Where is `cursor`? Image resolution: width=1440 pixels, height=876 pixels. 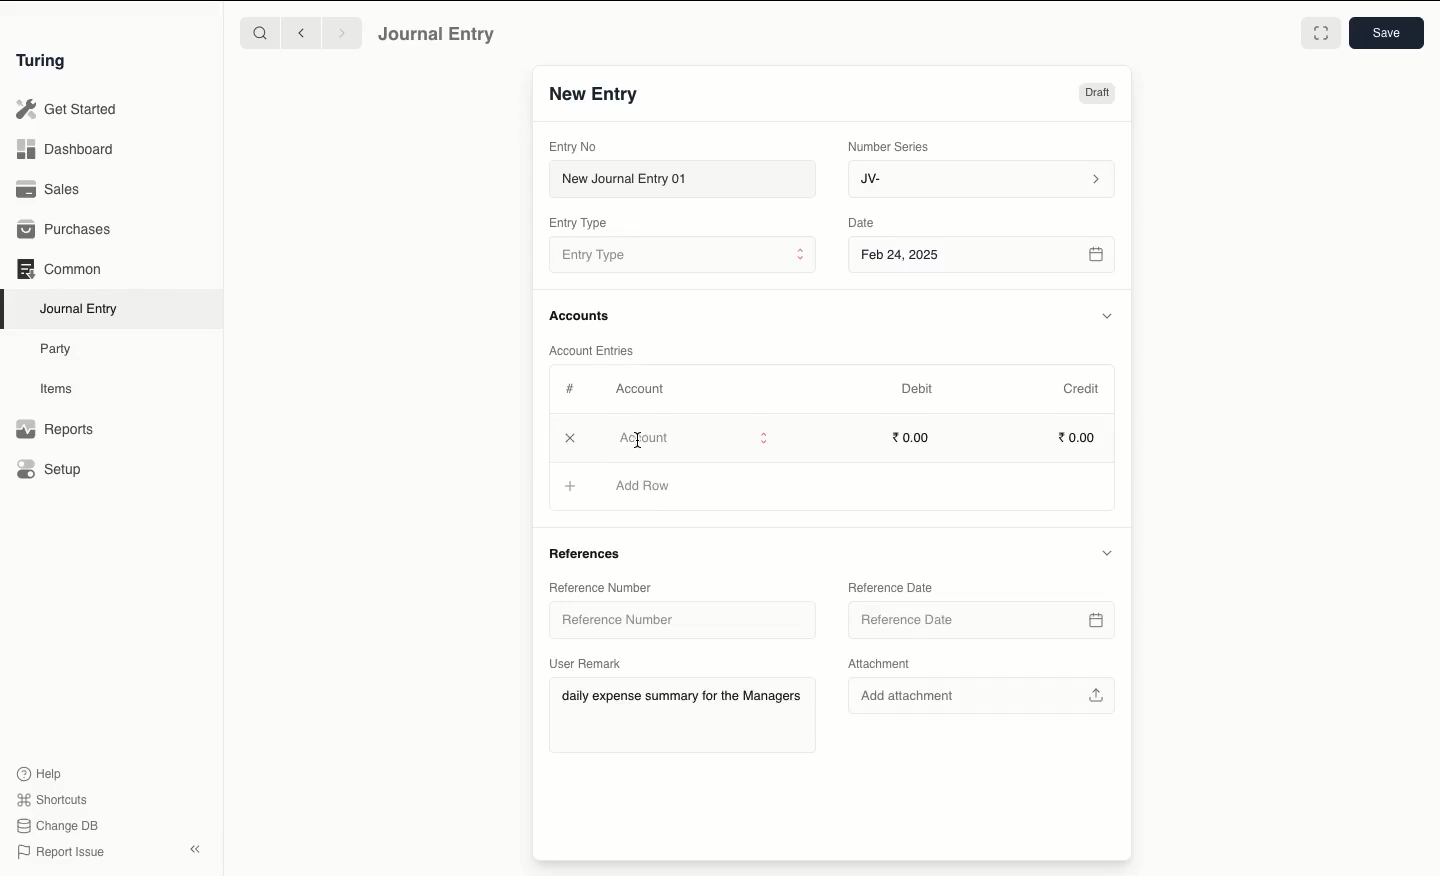
cursor is located at coordinates (640, 433).